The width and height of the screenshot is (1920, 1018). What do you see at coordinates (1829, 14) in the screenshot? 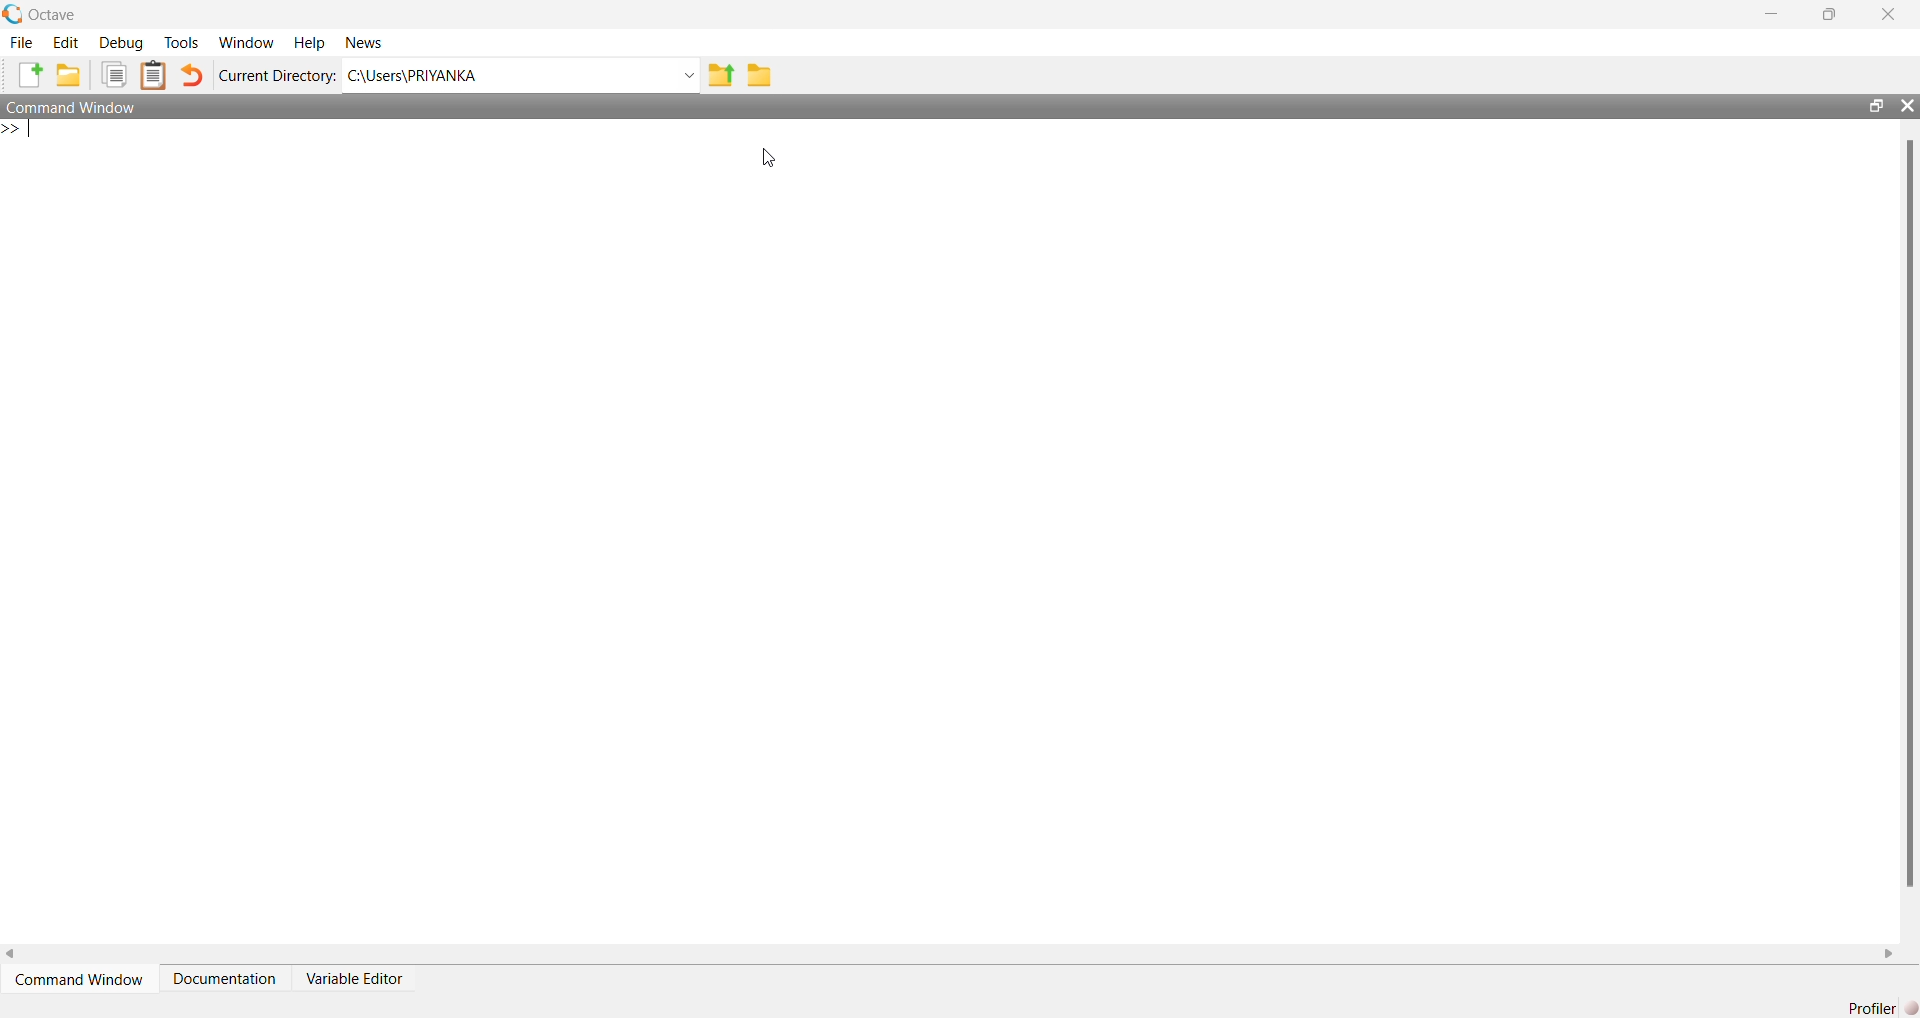
I see `resize` at bounding box center [1829, 14].